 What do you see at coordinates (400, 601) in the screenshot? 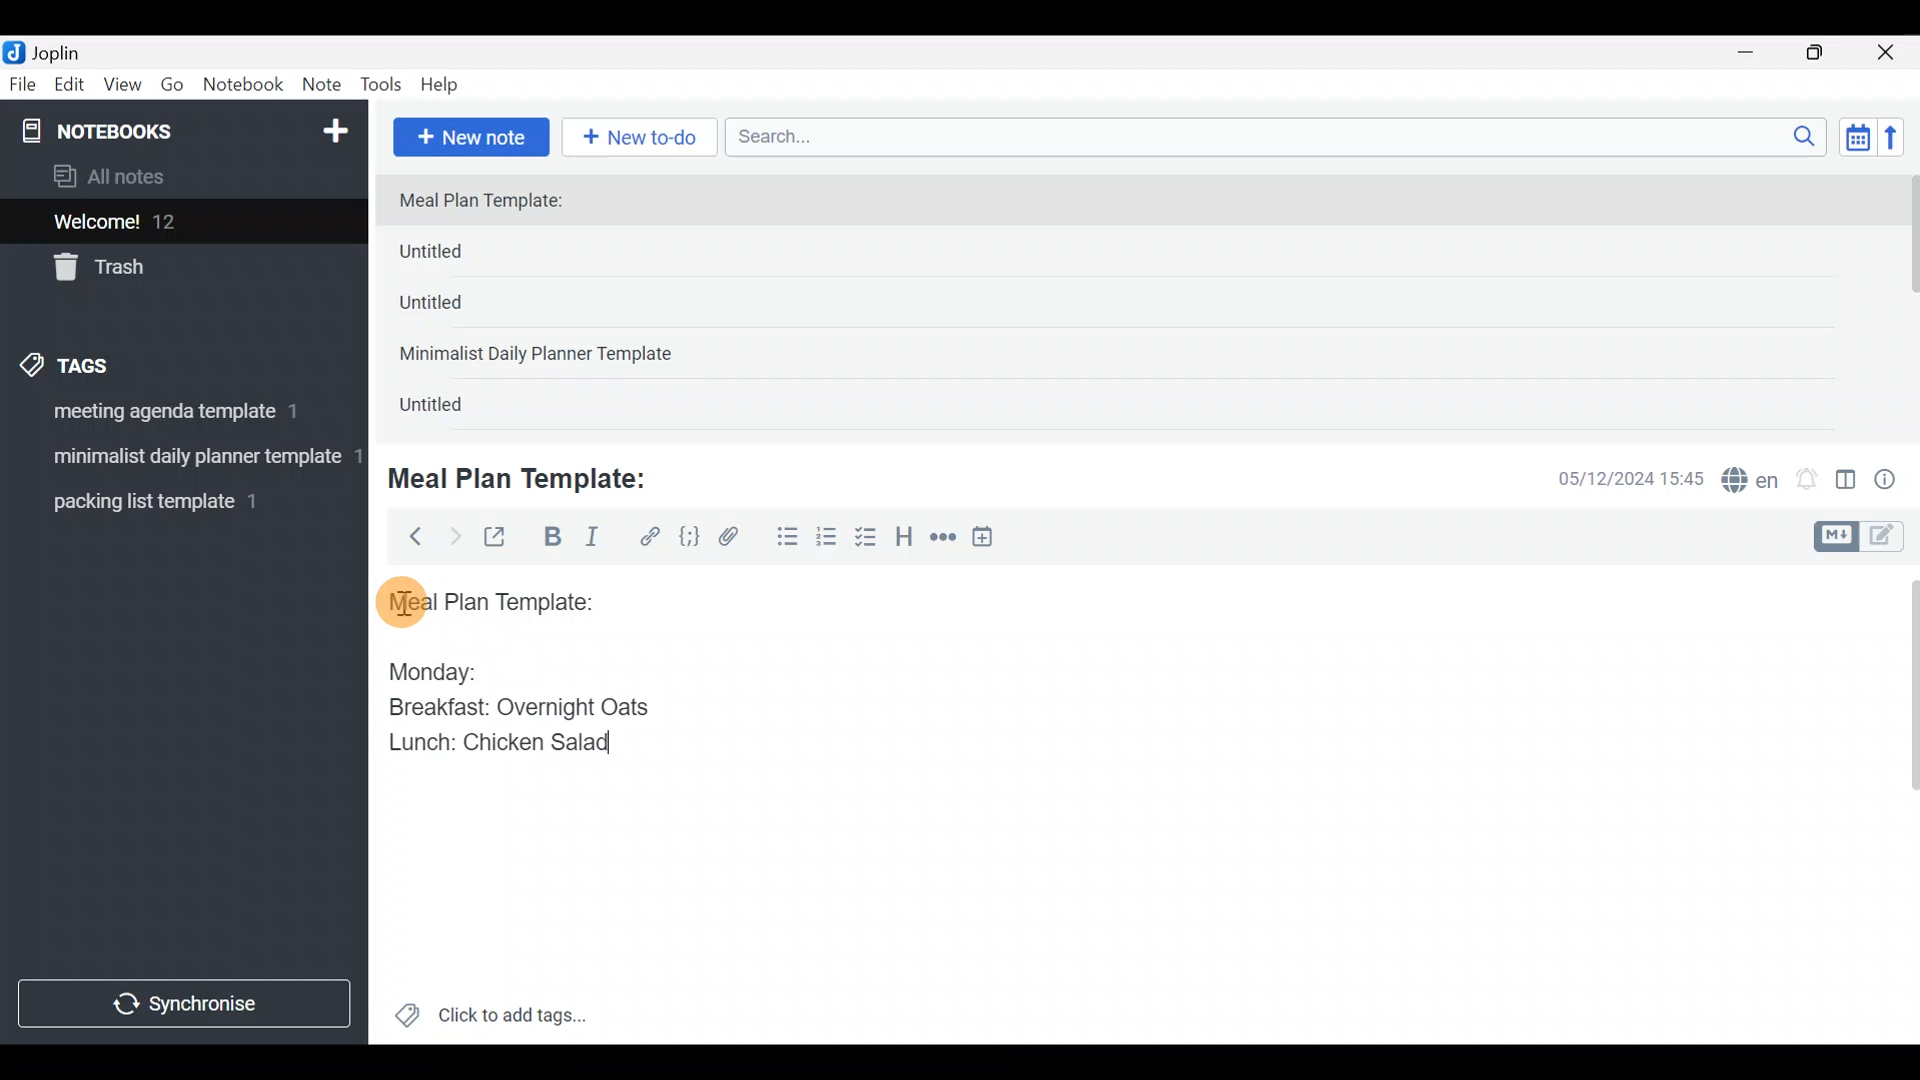
I see `cursor` at bounding box center [400, 601].